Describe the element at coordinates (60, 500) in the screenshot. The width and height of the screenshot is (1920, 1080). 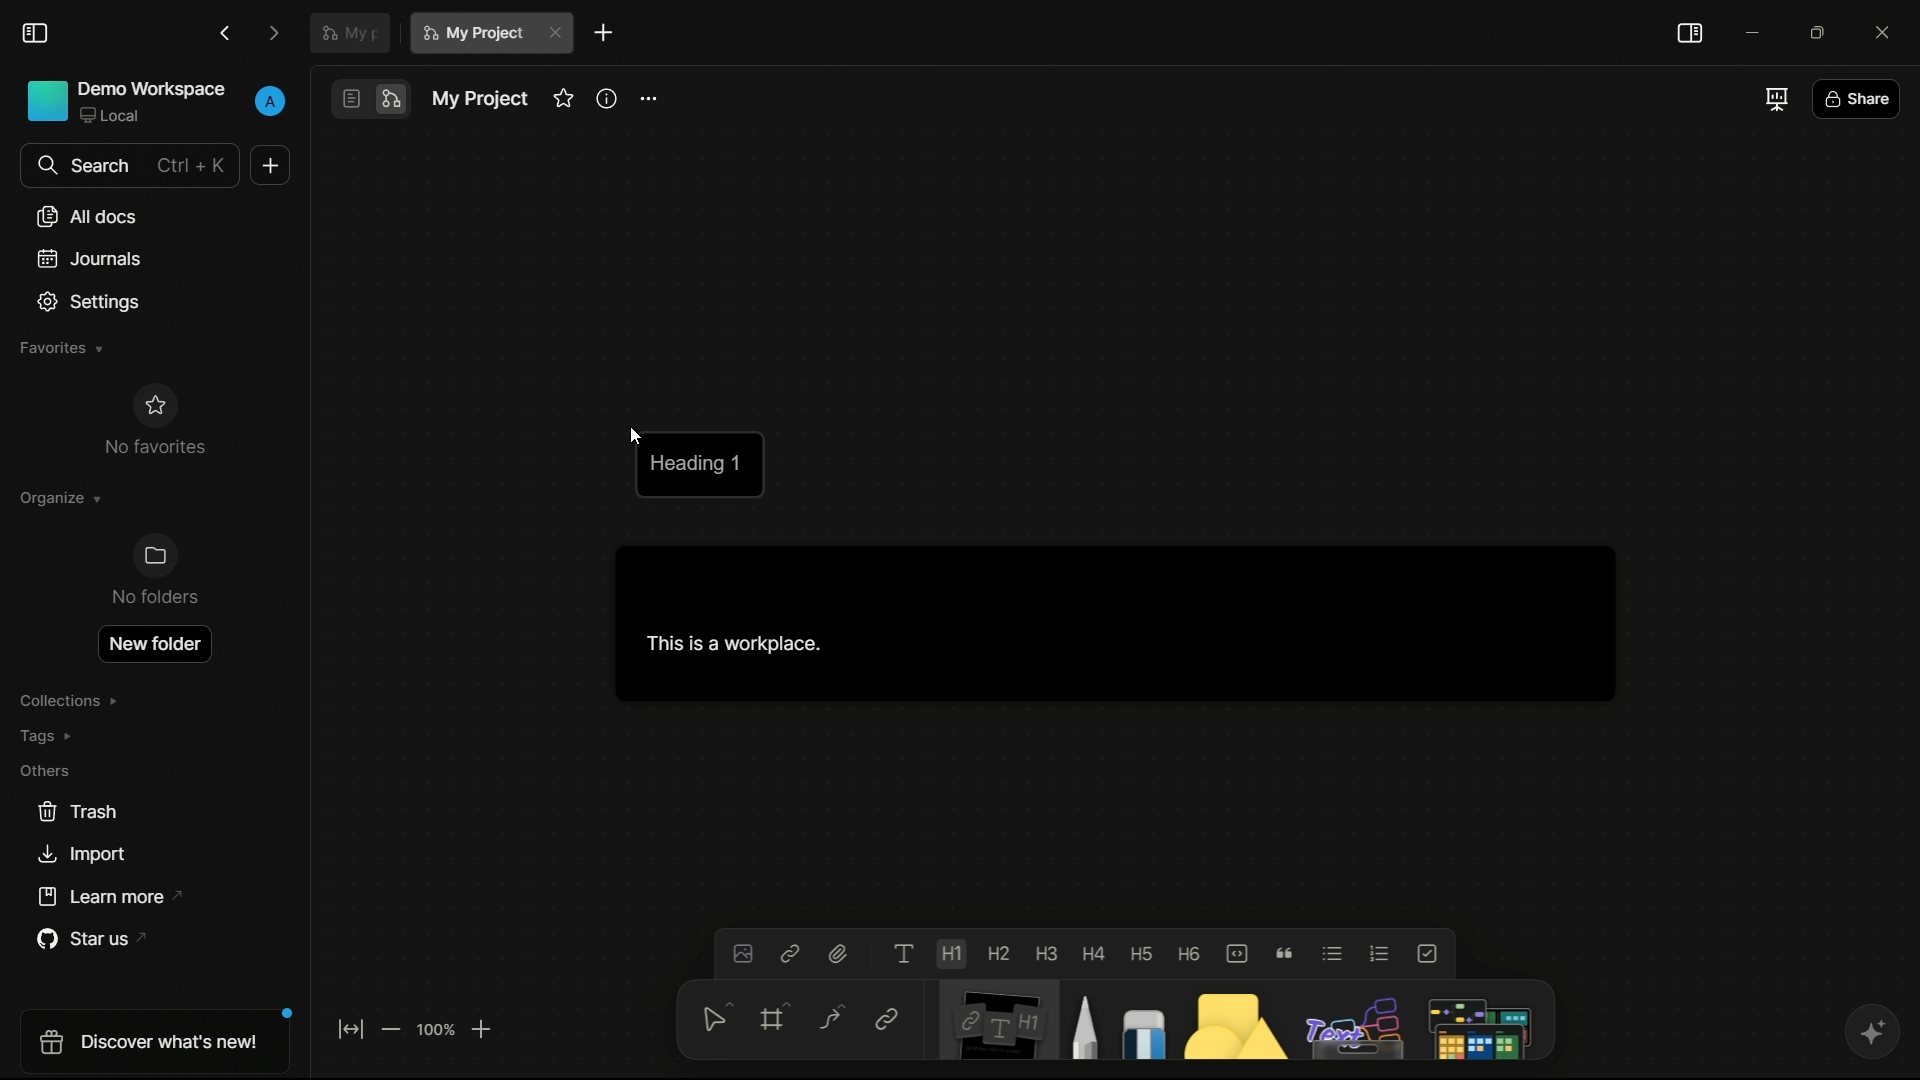
I see `organize` at that location.